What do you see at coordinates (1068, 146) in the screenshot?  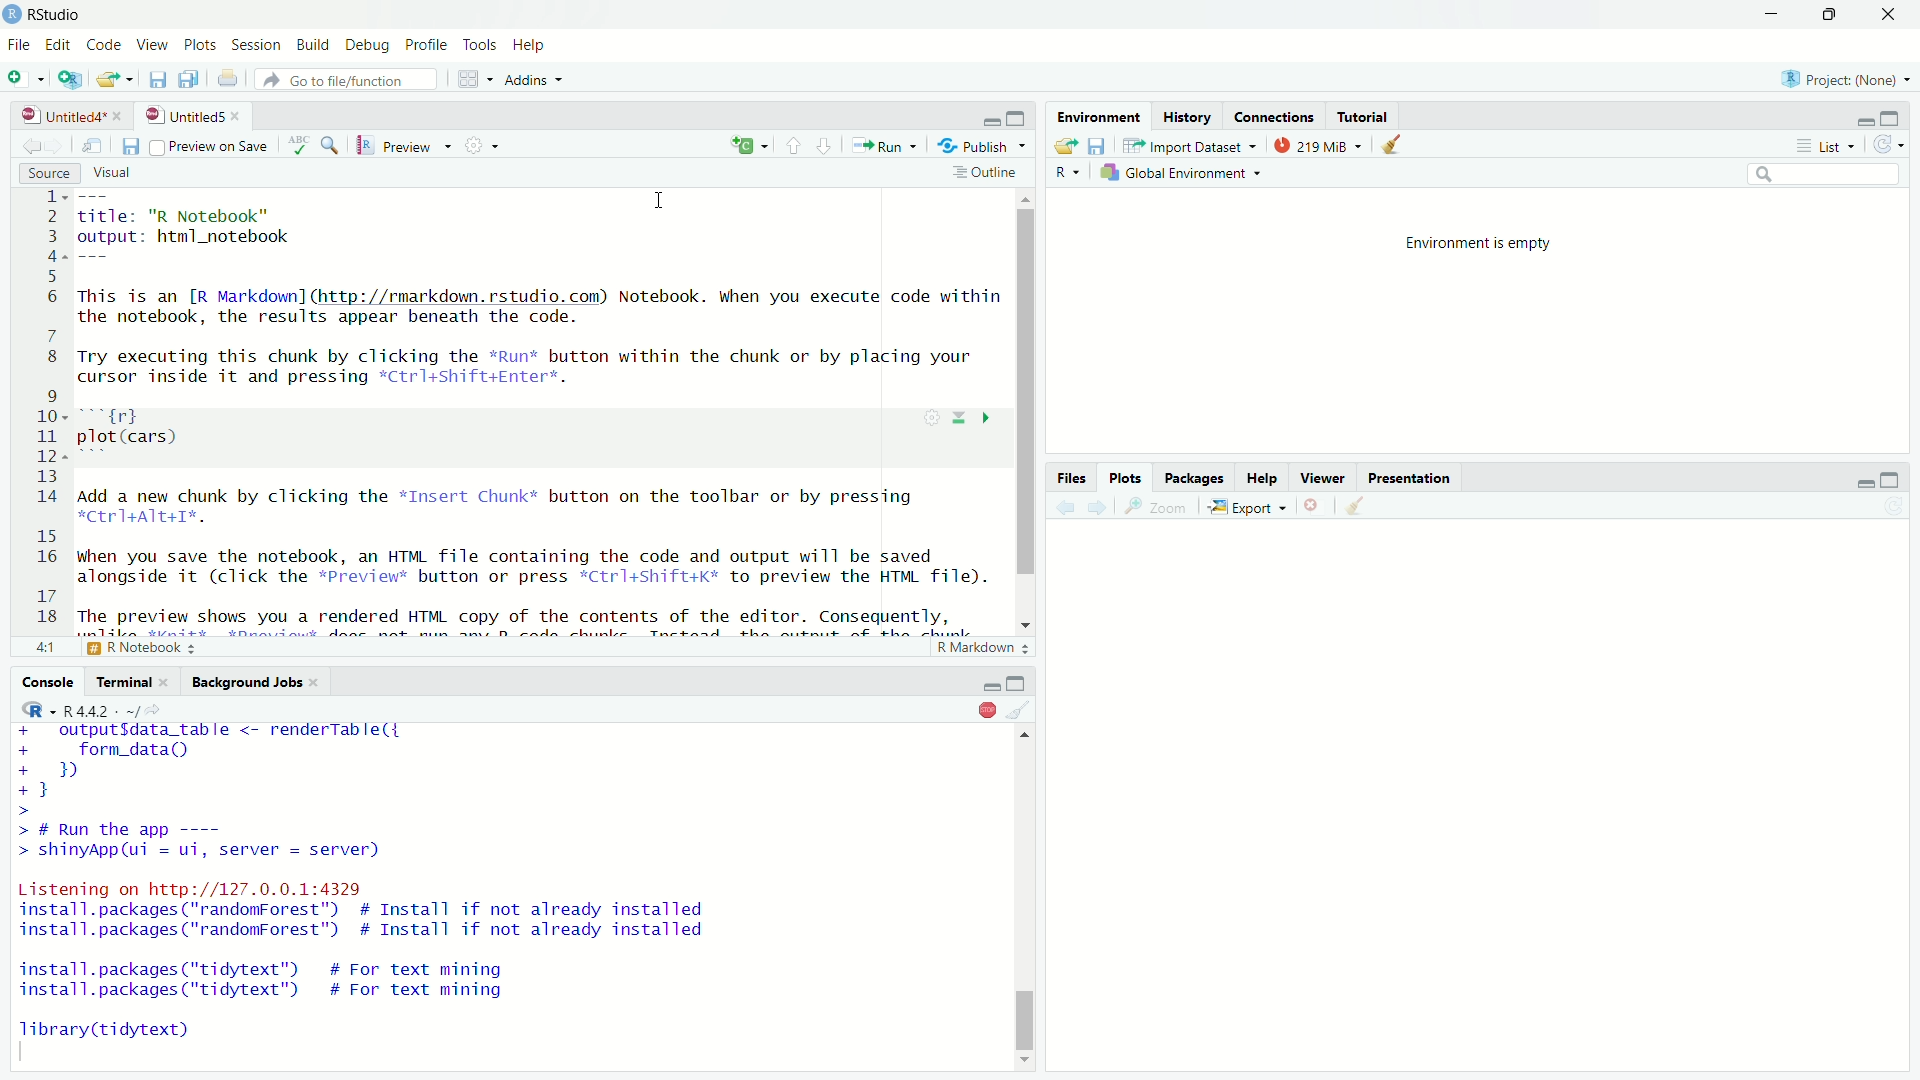 I see `load workspace` at bounding box center [1068, 146].